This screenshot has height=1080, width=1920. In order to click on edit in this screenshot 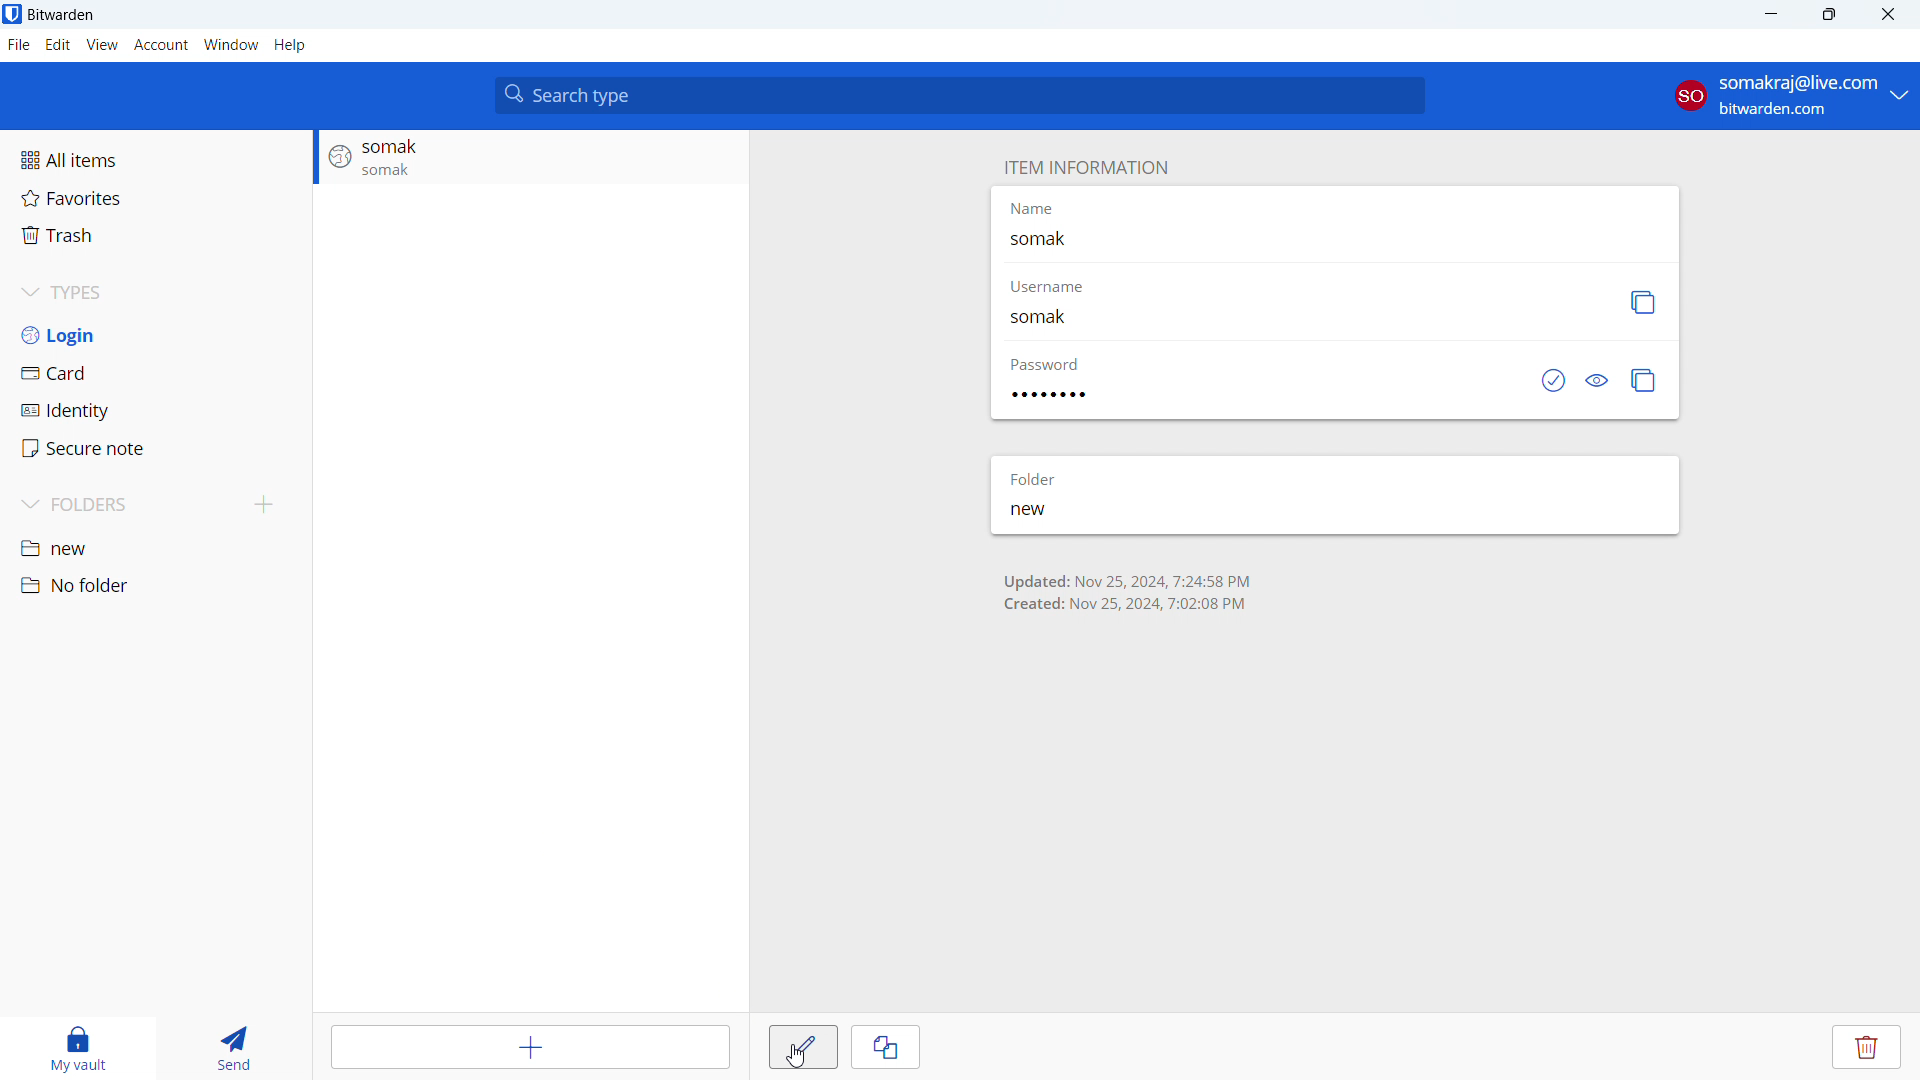, I will do `click(803, 1047)`.